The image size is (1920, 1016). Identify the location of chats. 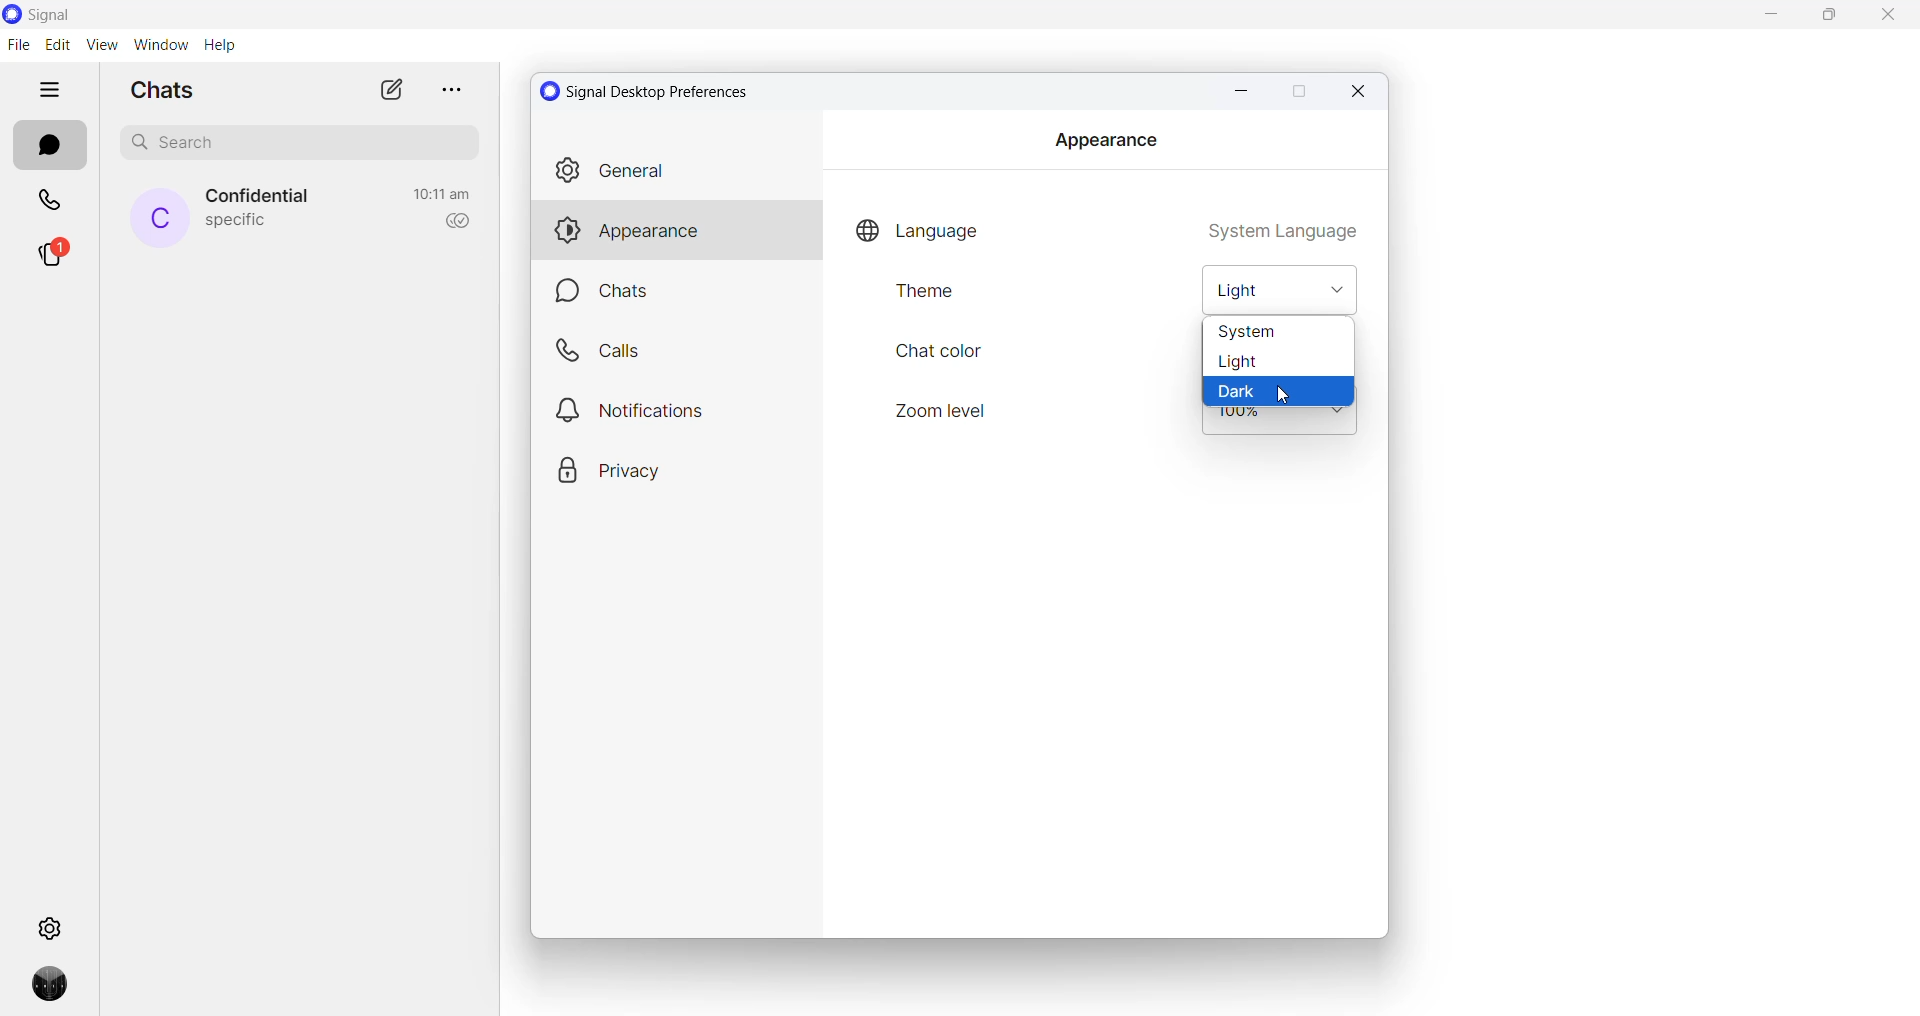
(49, 146).